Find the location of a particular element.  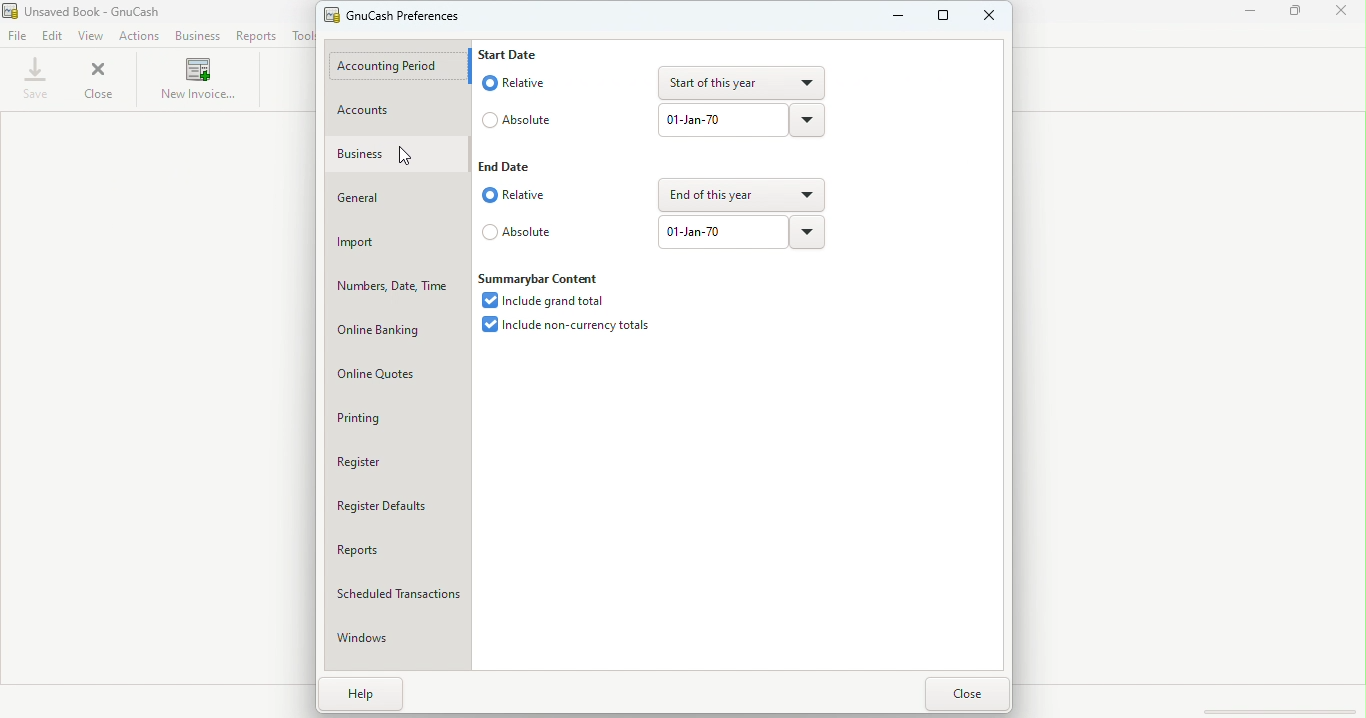

Close is located at coordinates (1346, 14).